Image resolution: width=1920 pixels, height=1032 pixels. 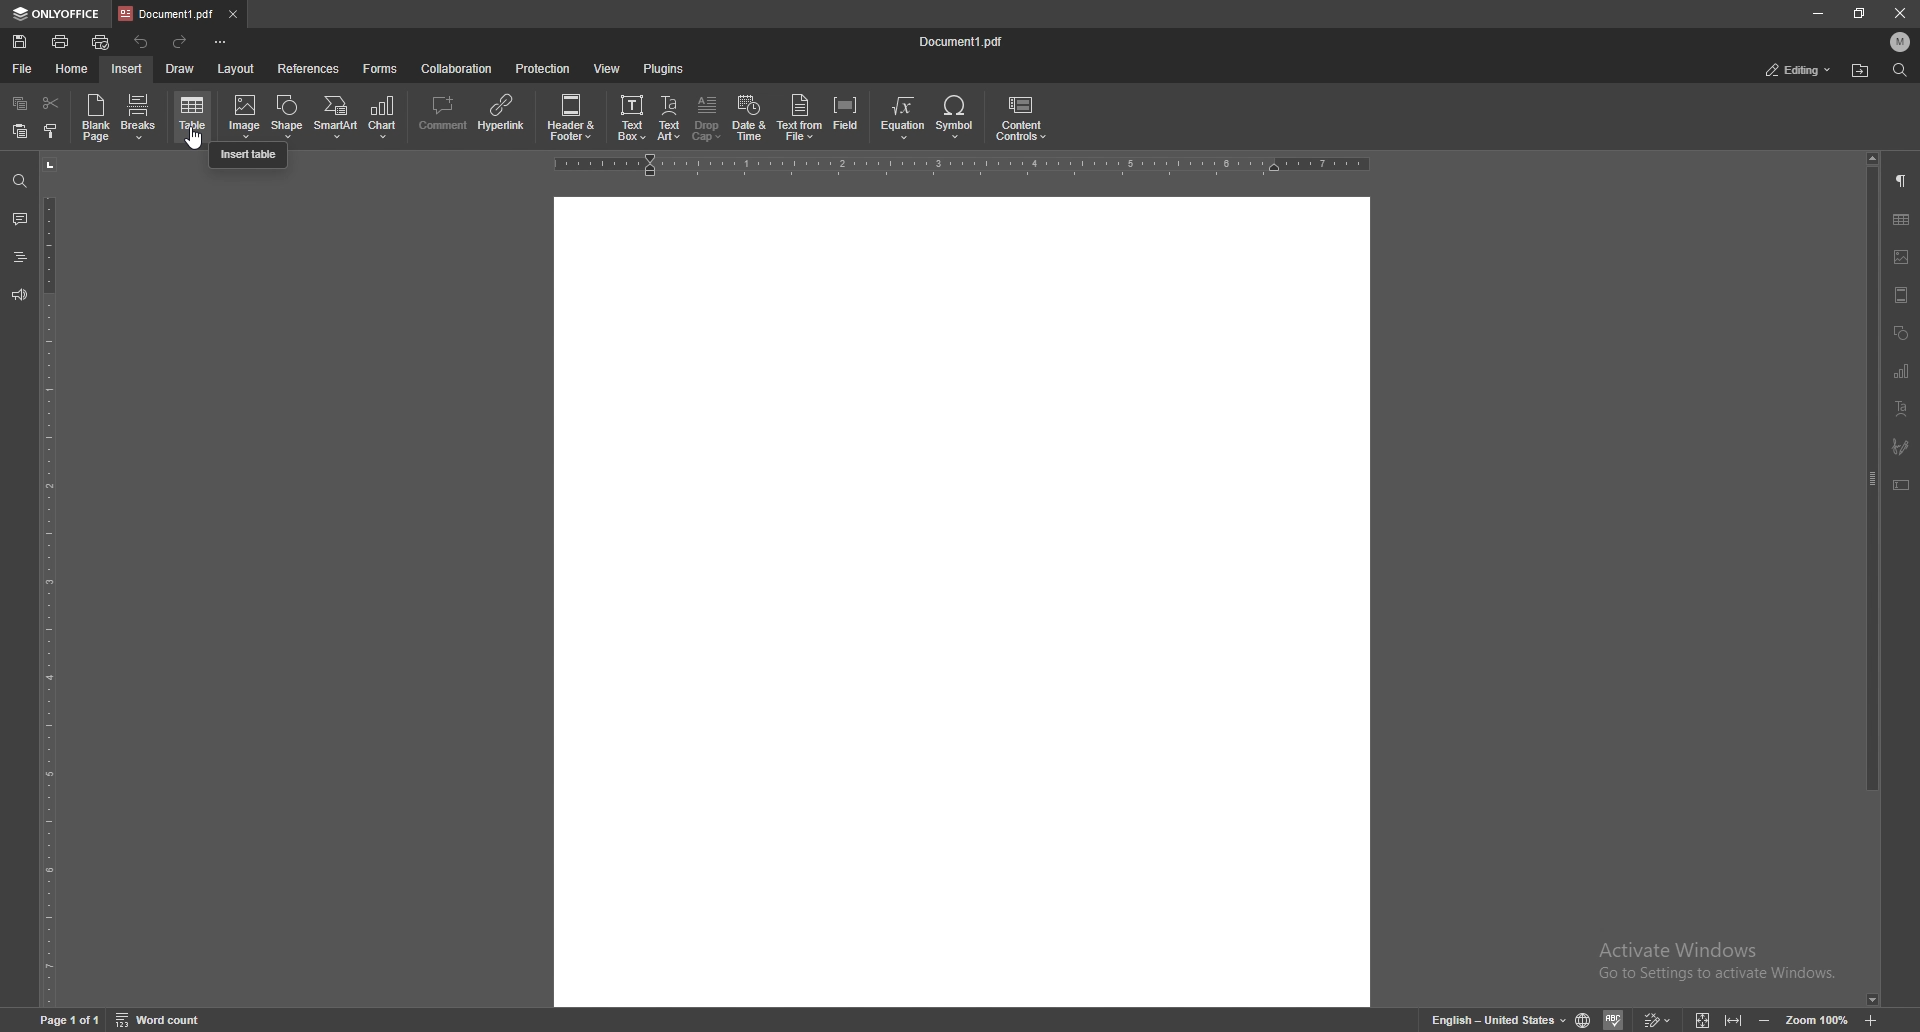 I want to click on comment, so click(x=442, y=117).